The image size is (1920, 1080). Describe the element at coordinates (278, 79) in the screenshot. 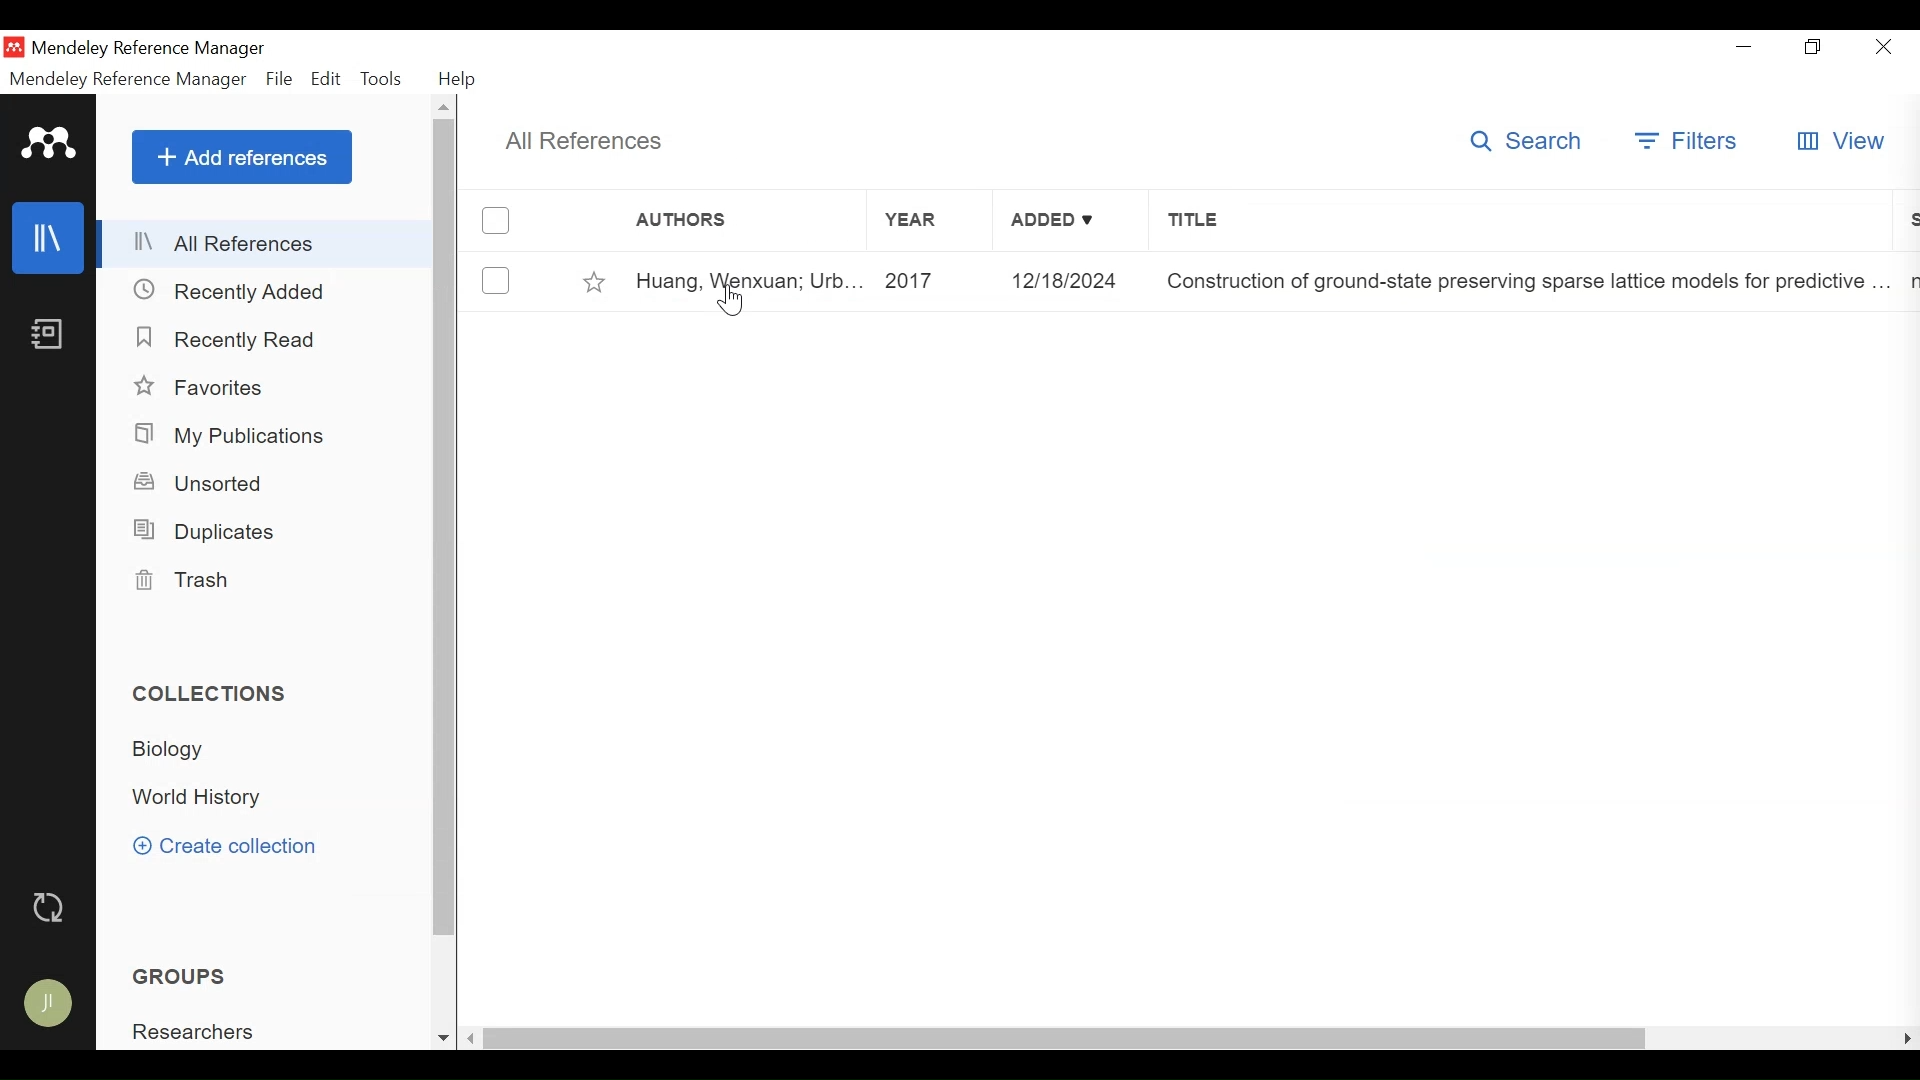

I see `File ` at that location.